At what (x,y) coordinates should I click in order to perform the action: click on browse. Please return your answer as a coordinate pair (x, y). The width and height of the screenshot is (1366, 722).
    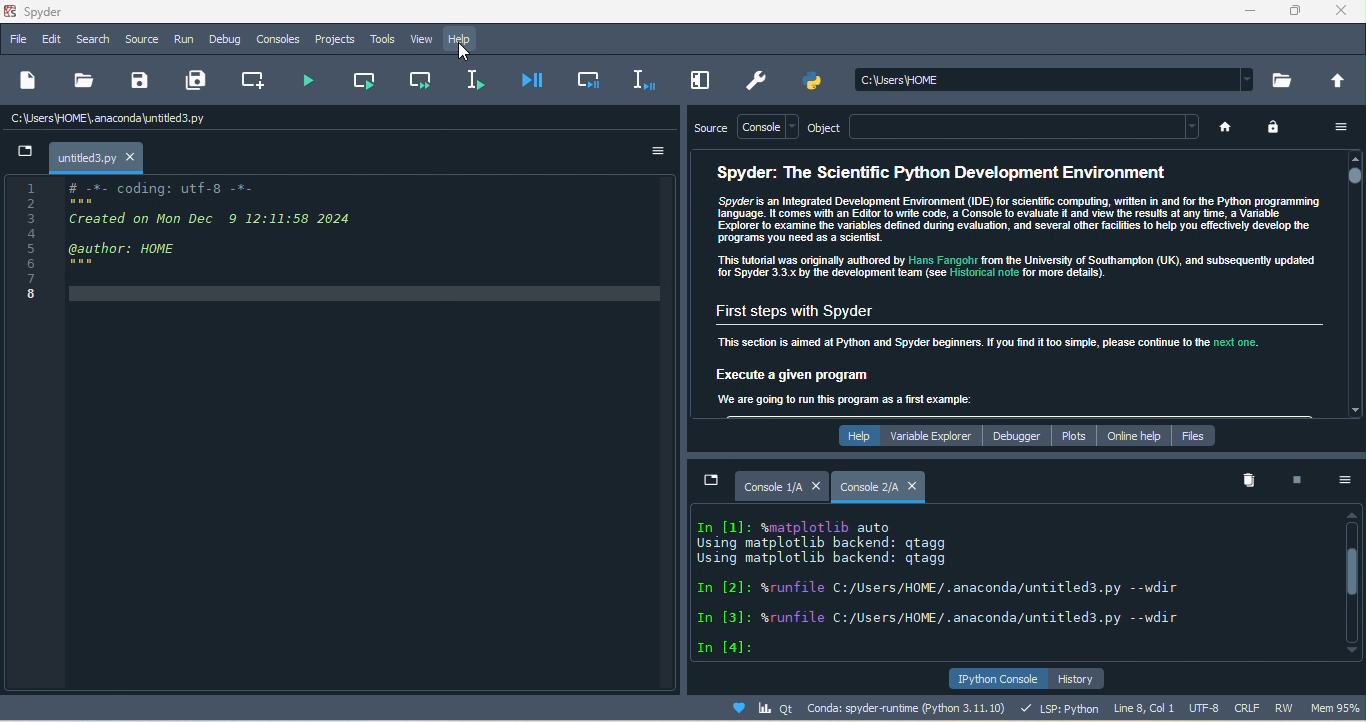
    Looking at the image, I should click on (1285, 79).